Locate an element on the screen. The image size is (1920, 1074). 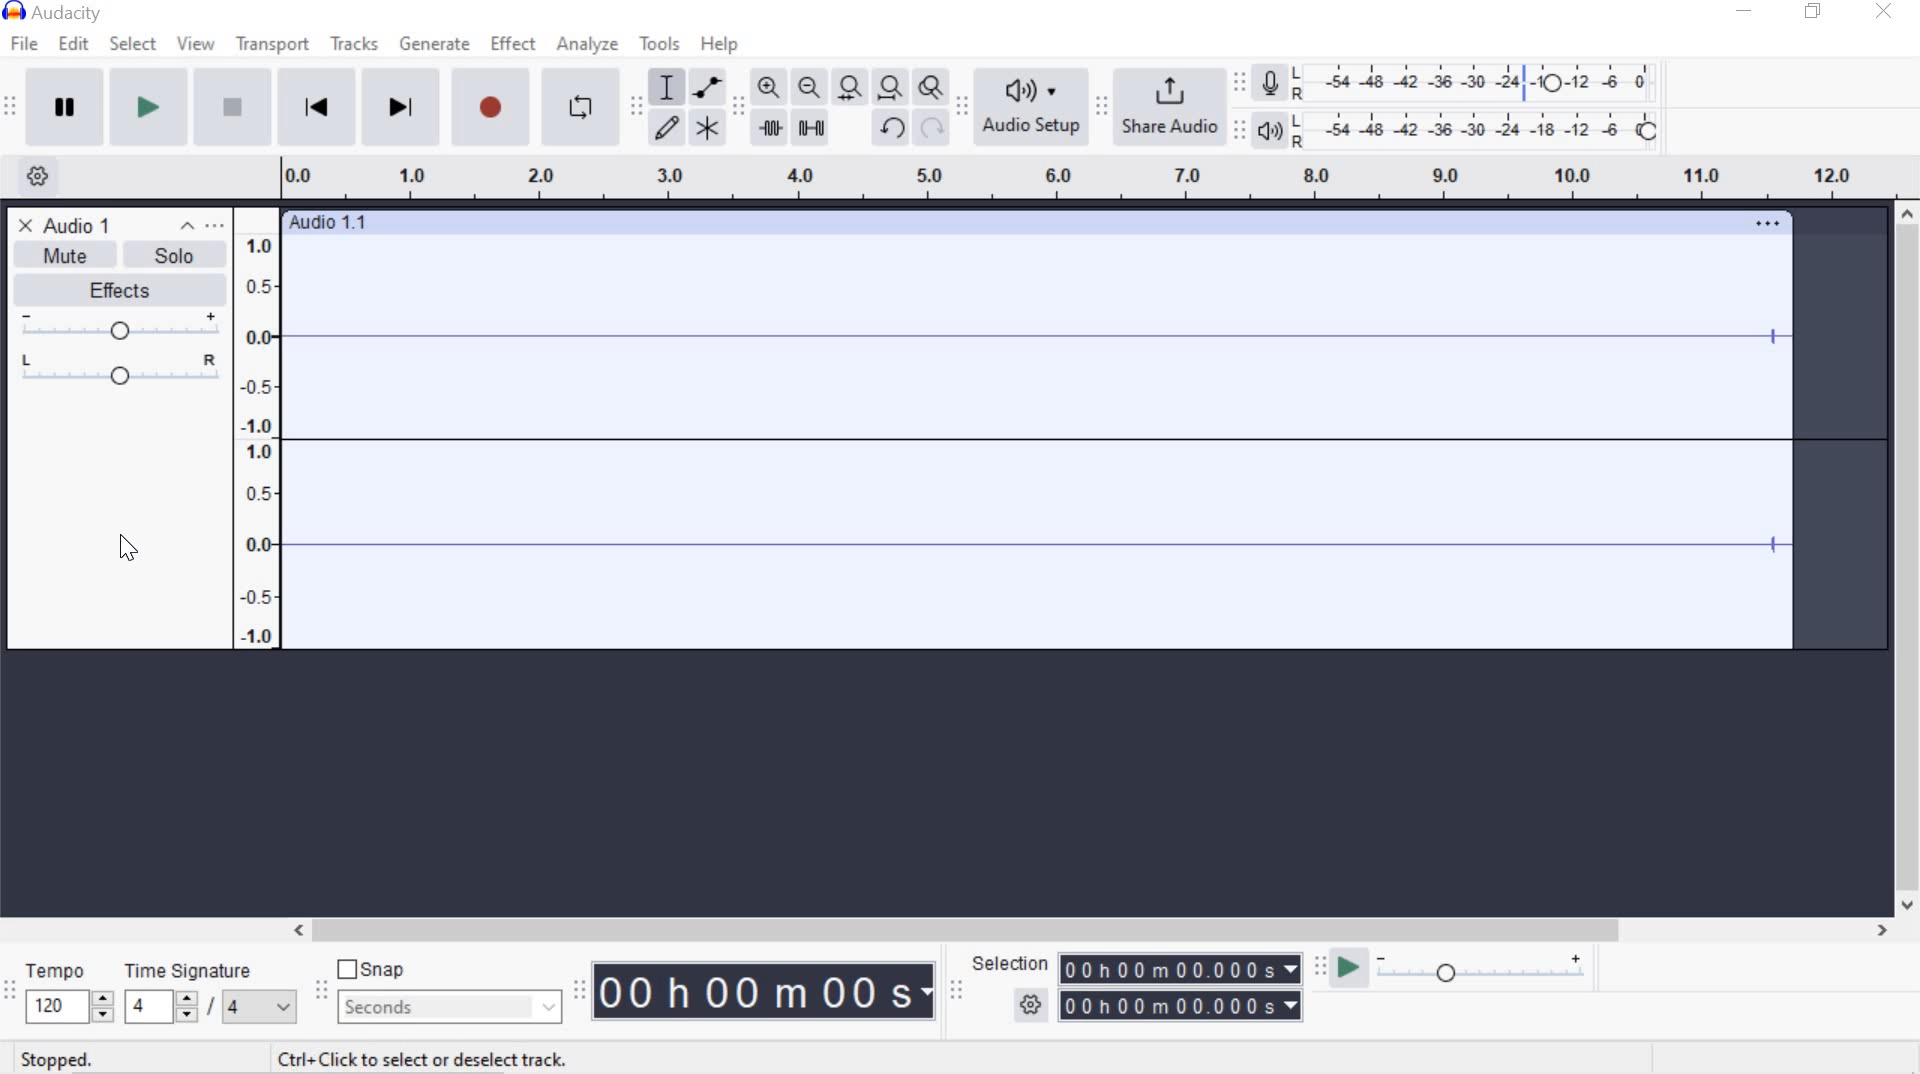
Selection tool is located at coordinates (667, 85).